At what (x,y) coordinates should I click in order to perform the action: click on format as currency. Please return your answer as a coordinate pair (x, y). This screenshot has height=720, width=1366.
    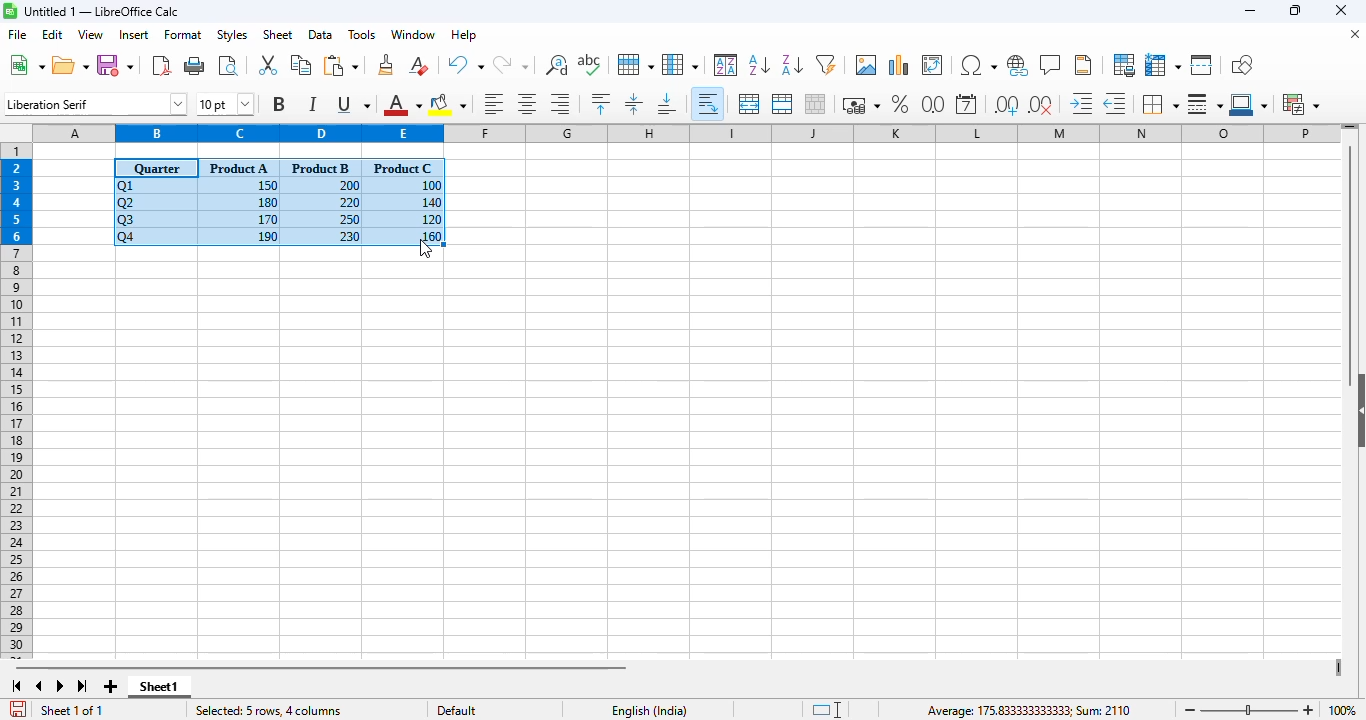
    Looking at the image, I should click on (860, 105).